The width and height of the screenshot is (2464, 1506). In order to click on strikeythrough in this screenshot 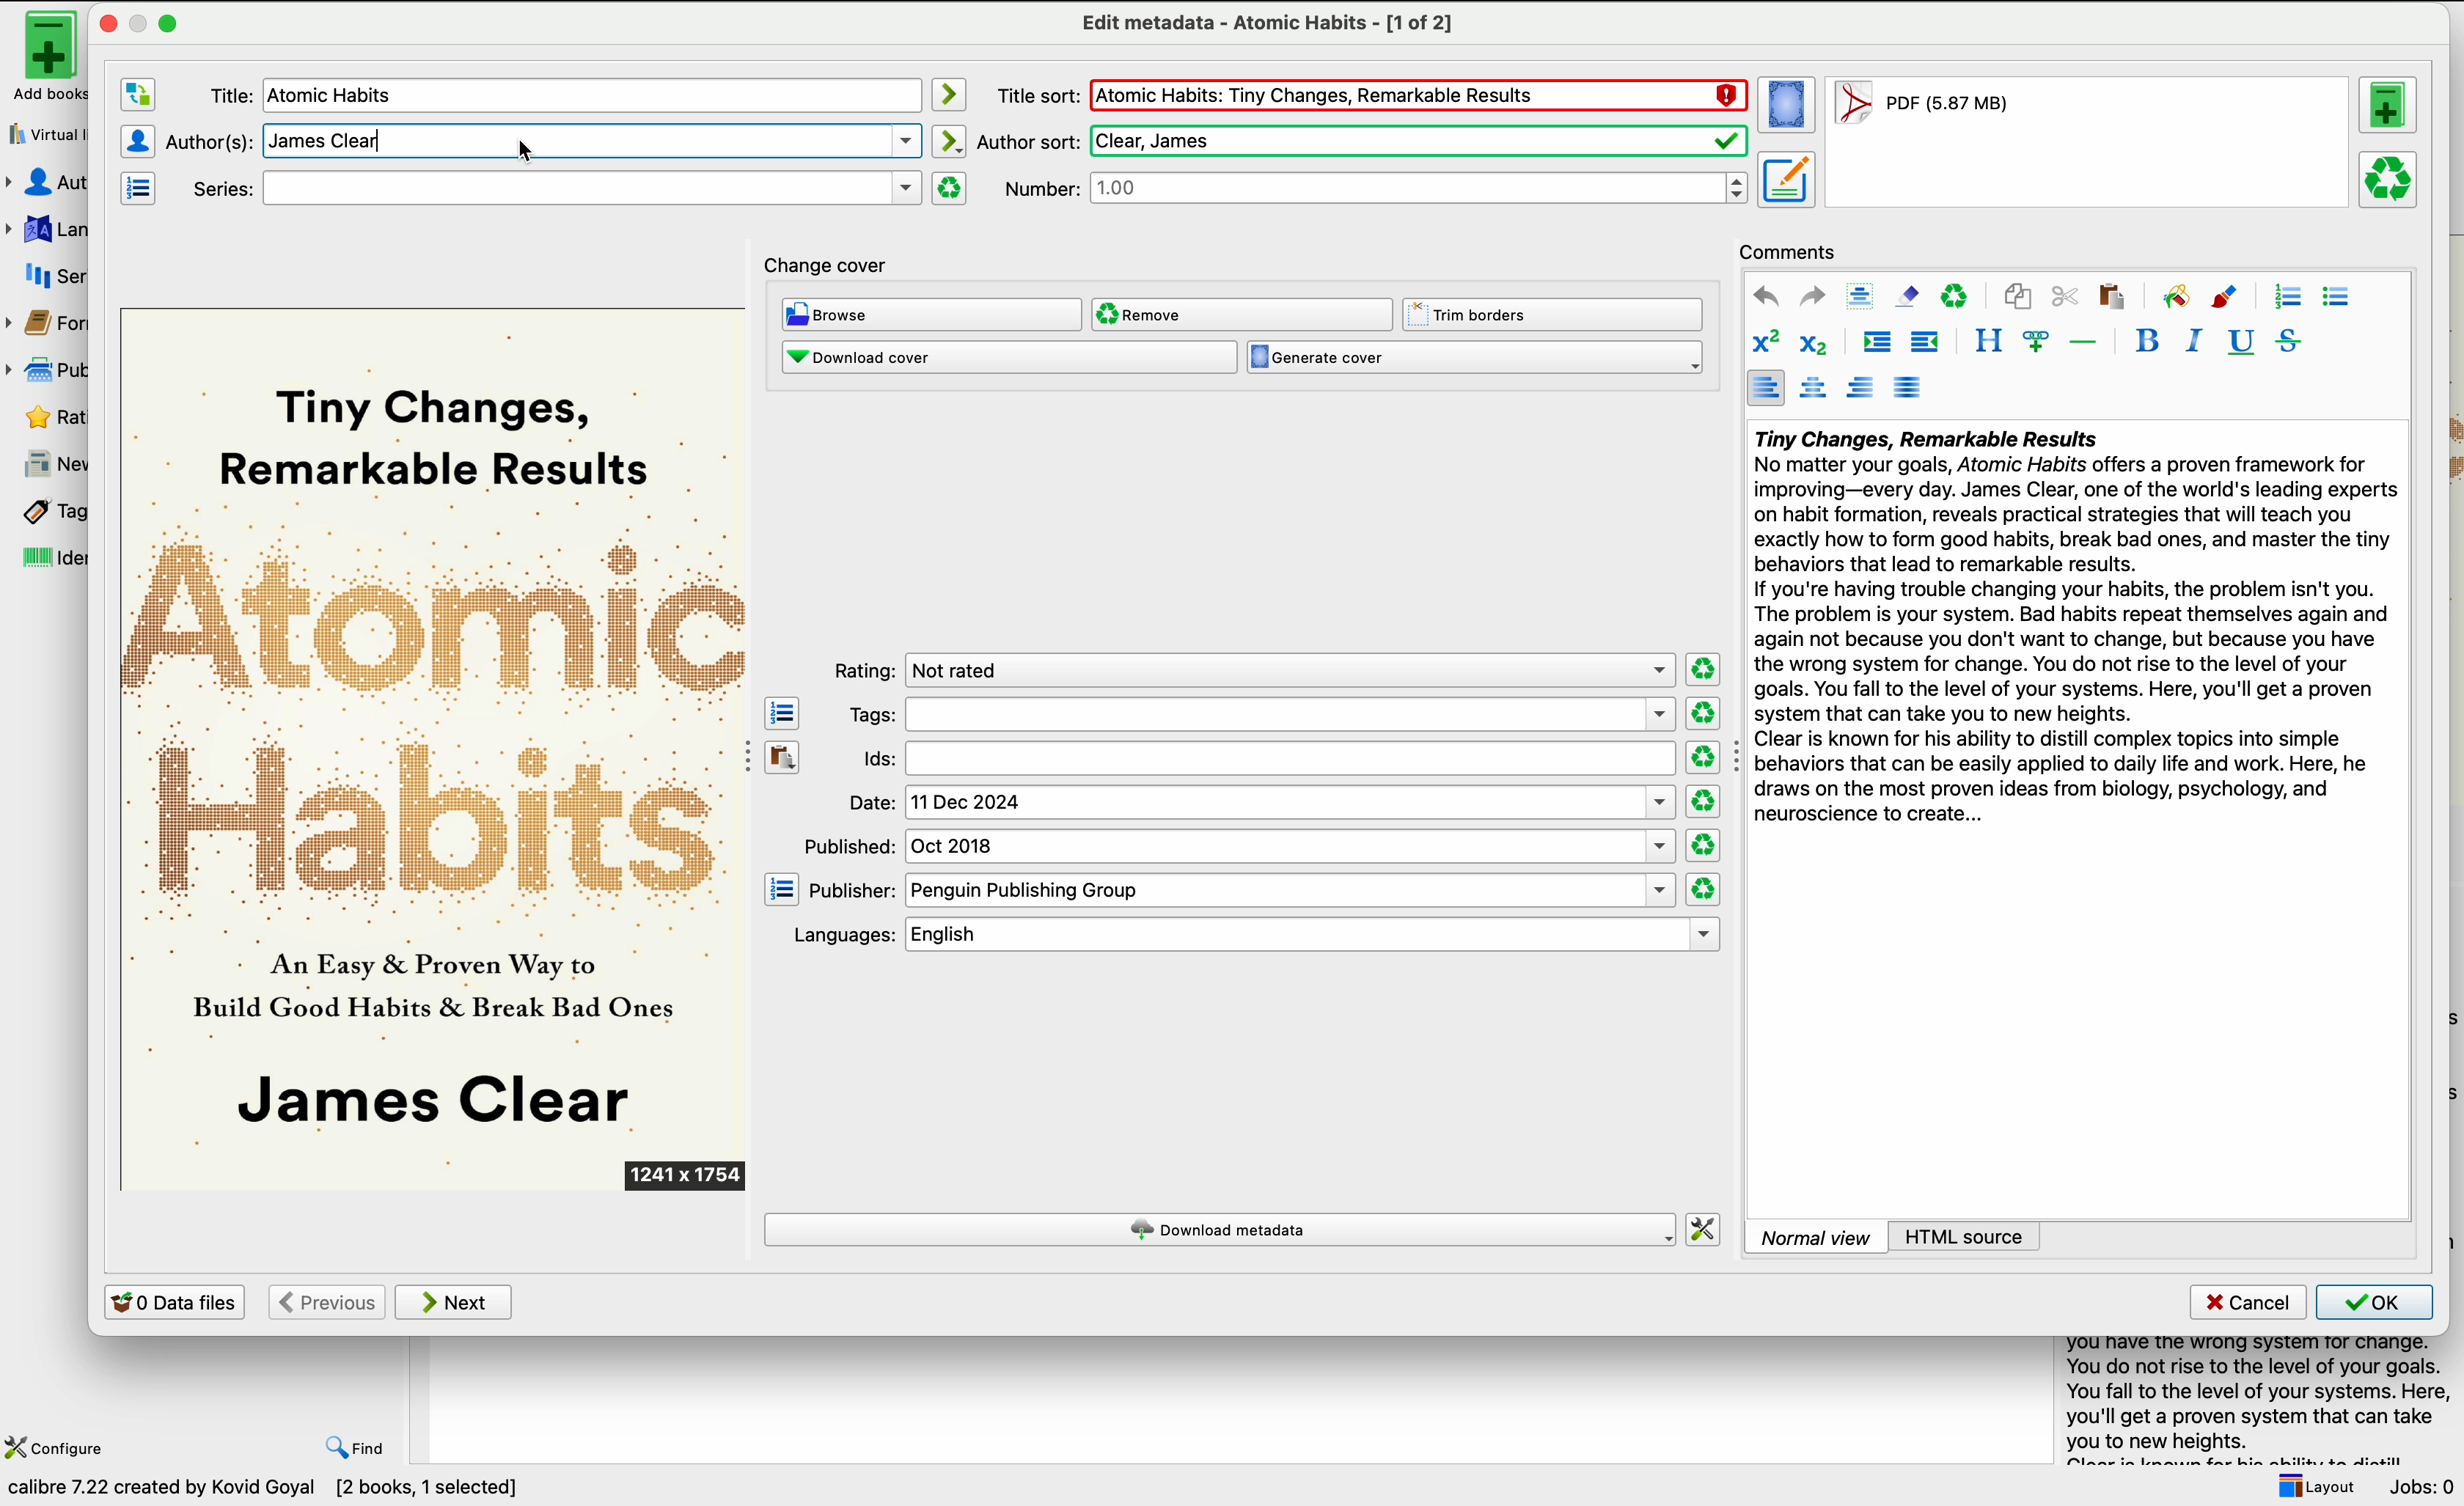, I will do `click(2290, 342)`.